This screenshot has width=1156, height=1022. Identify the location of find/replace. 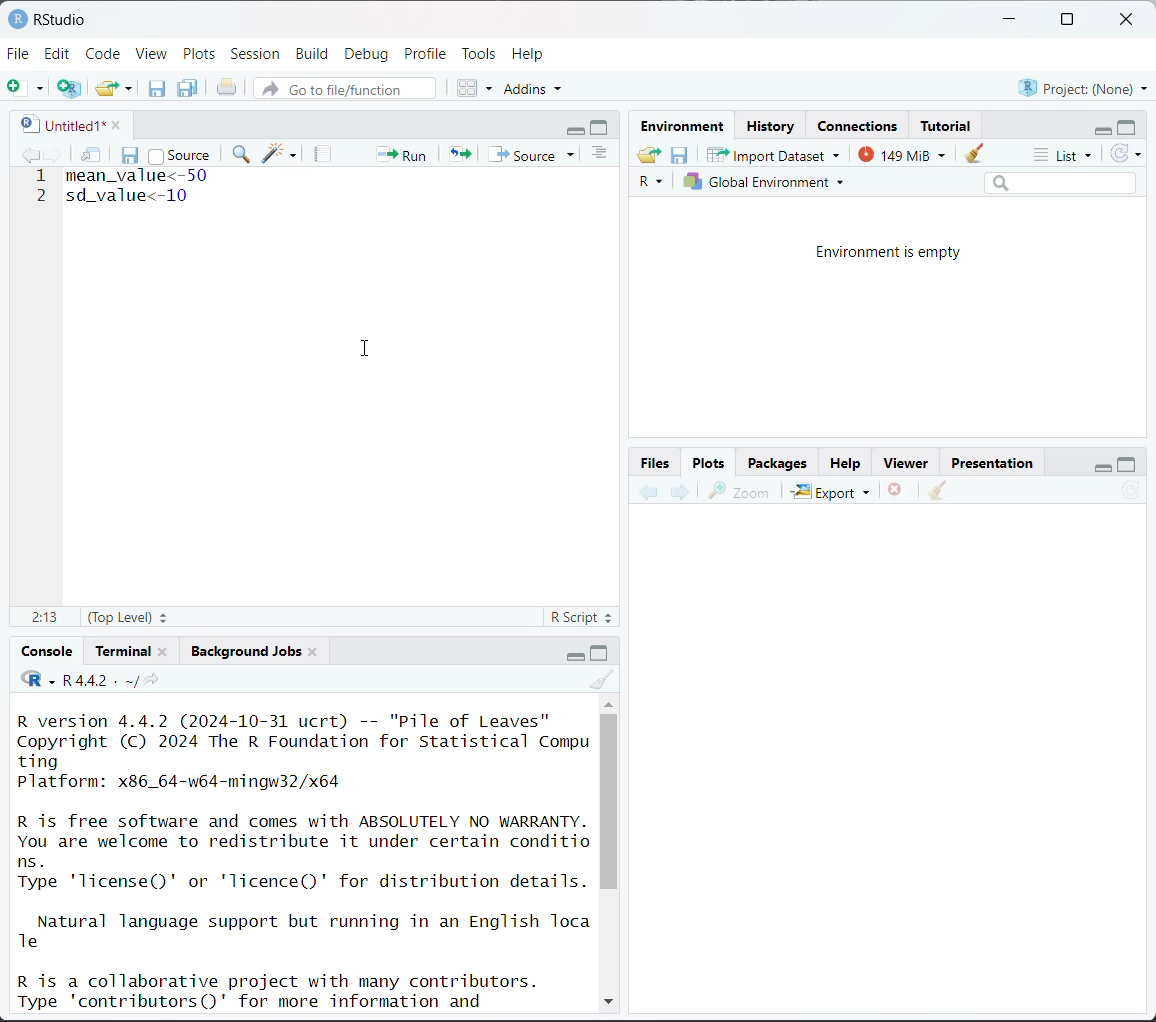
(243, 156).